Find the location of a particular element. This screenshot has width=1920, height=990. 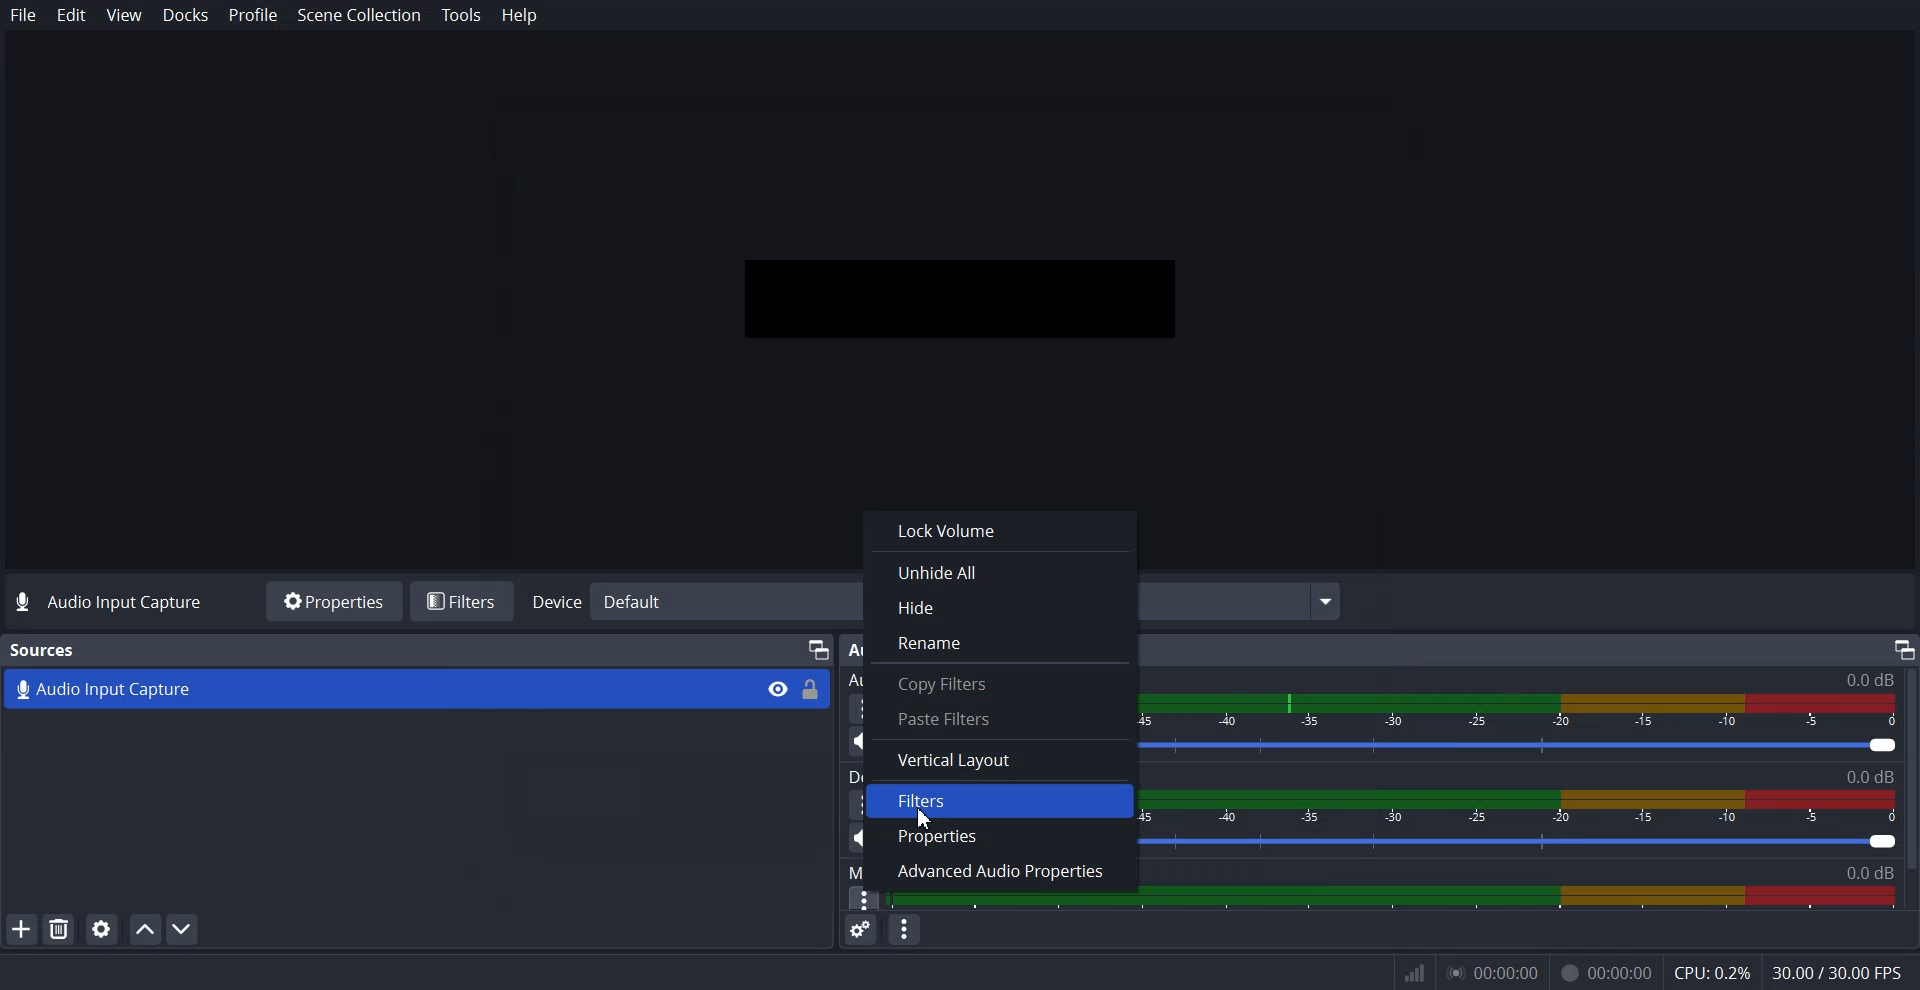

Advance Audio Properties is located at coordinates (1013, 870).